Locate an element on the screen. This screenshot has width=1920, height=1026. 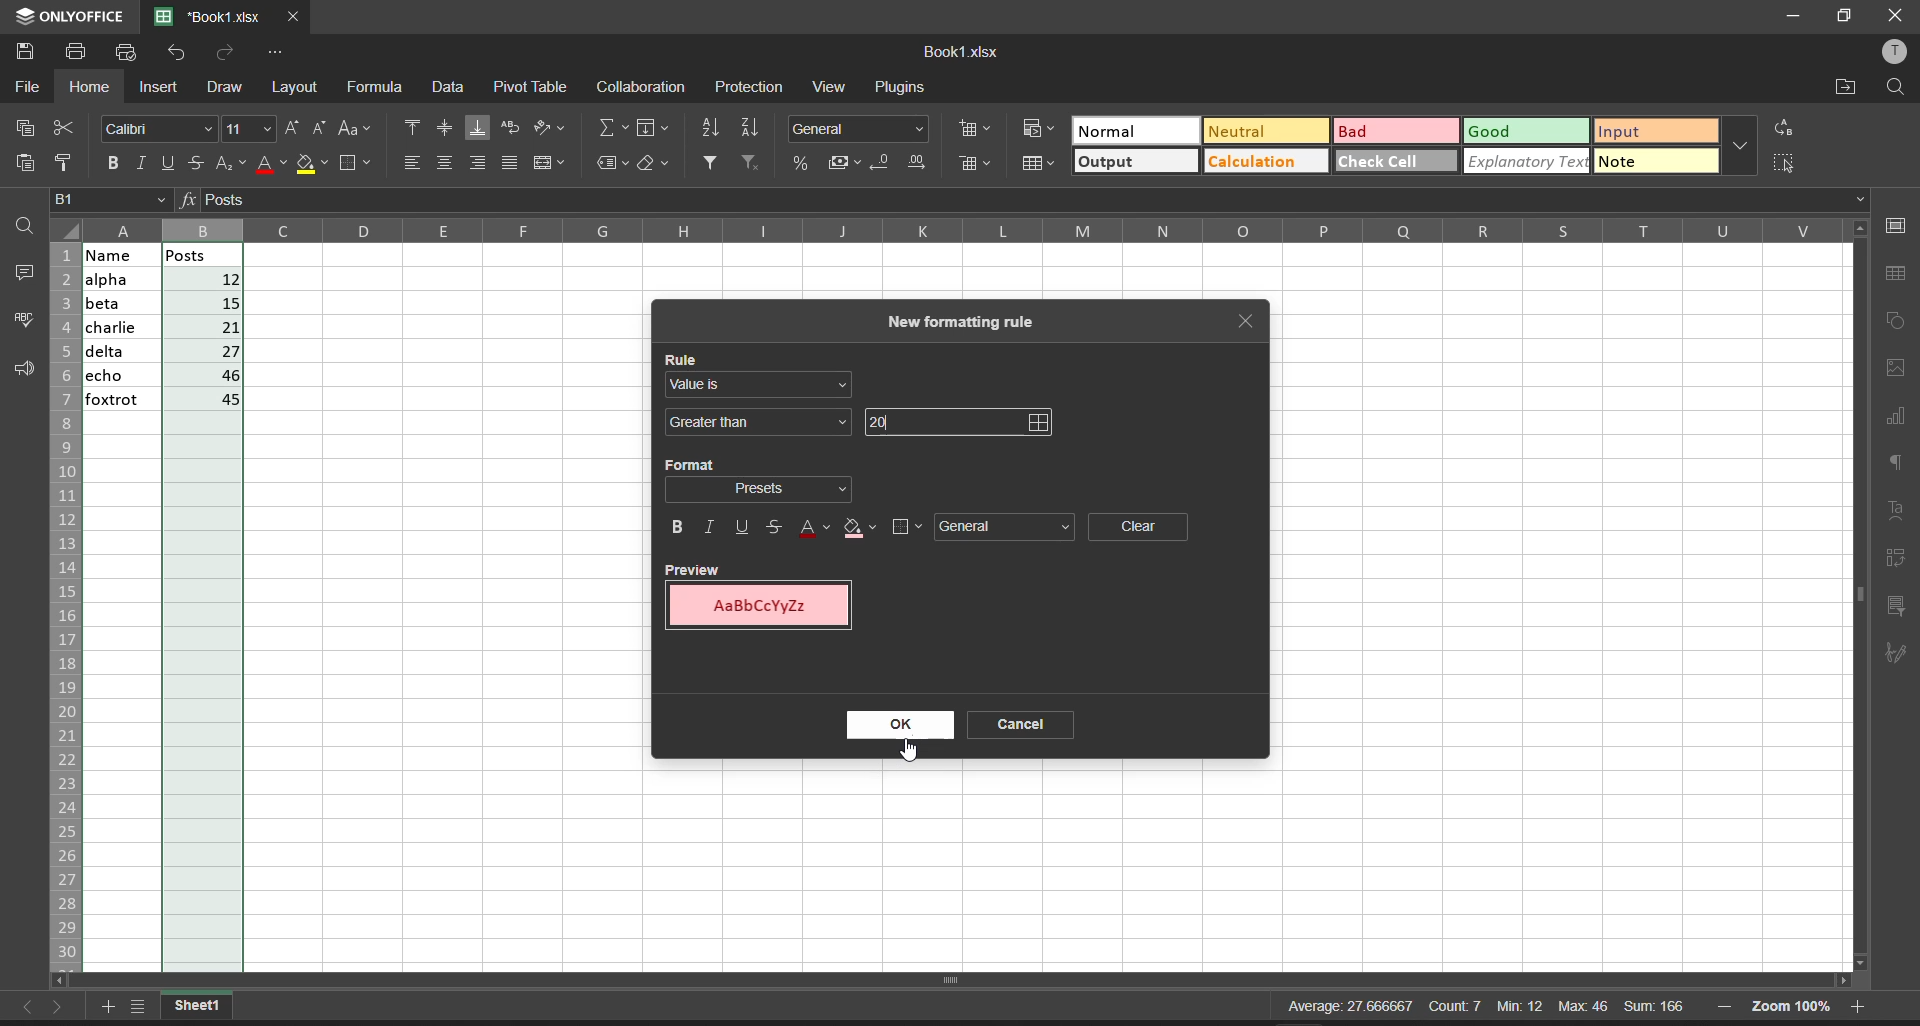
spell checking is located at coordinates (22, 319).